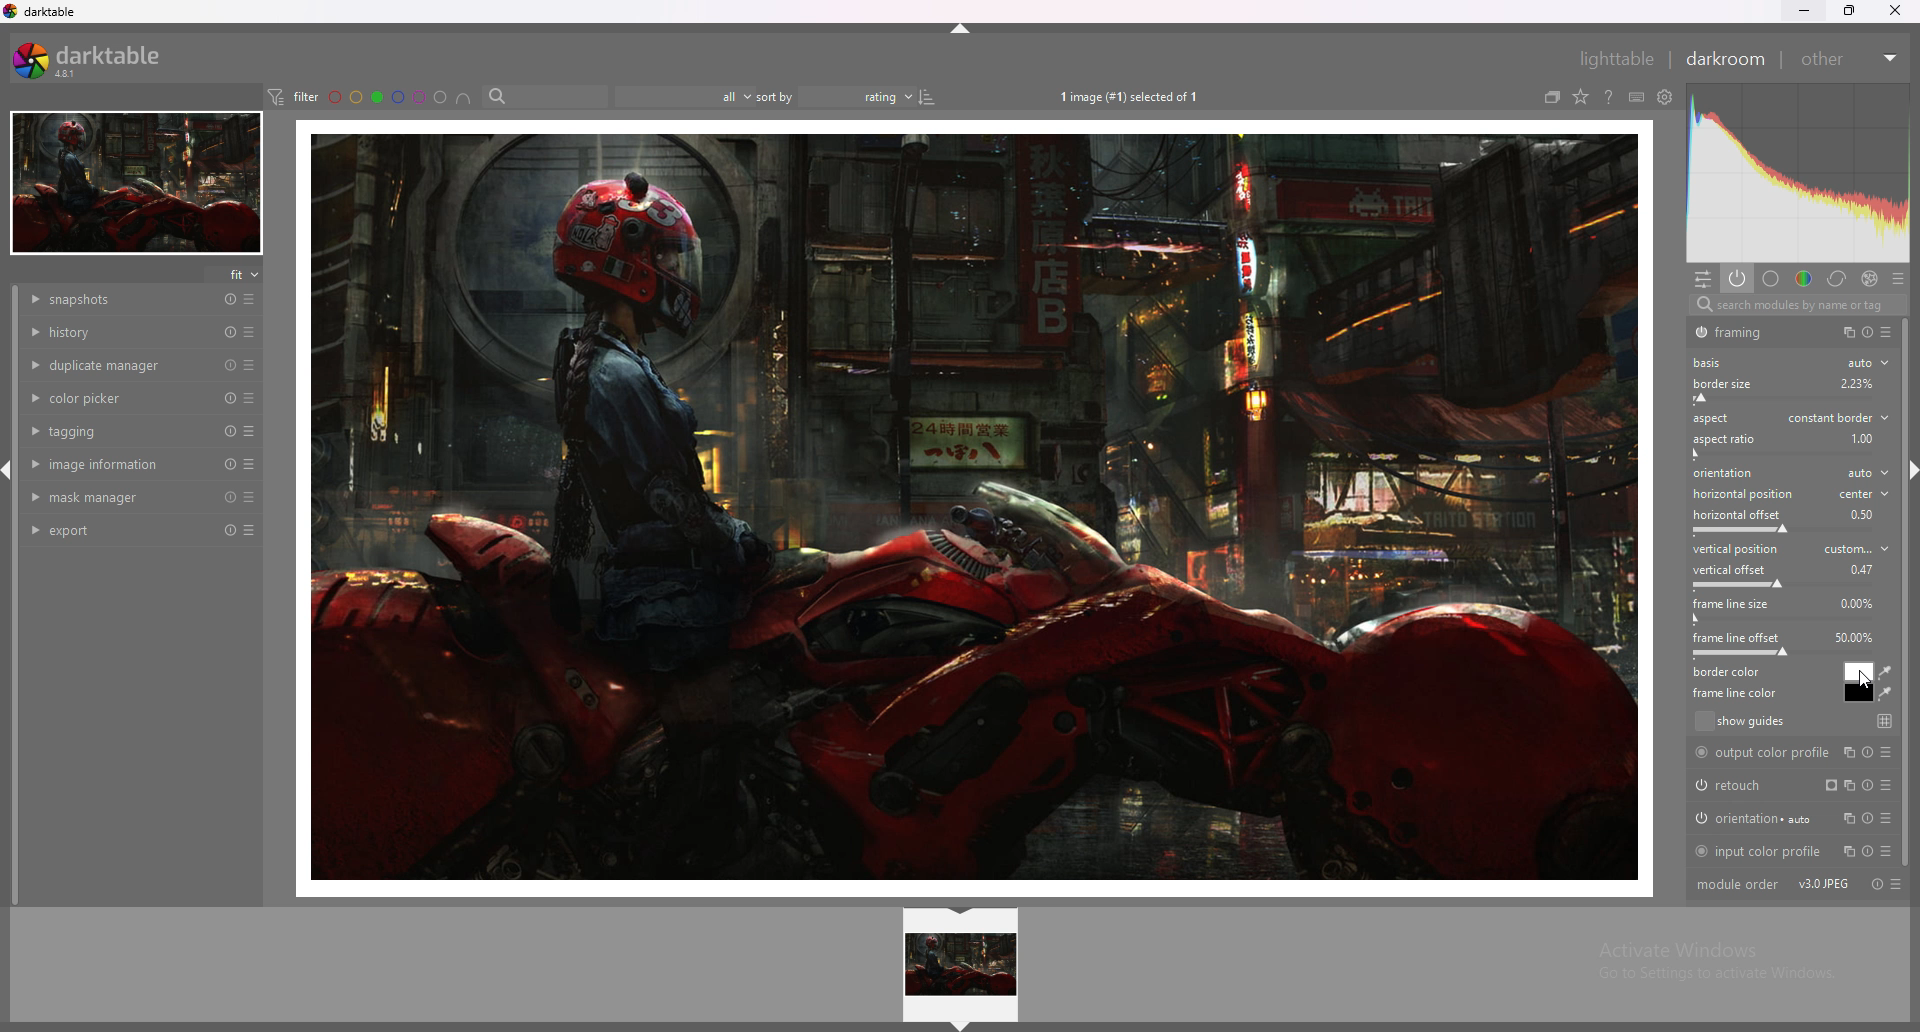  What do you see at coordinates (1858, 693) in the screenshot?
I see `frame line color` at bounding box center [1858, 693].